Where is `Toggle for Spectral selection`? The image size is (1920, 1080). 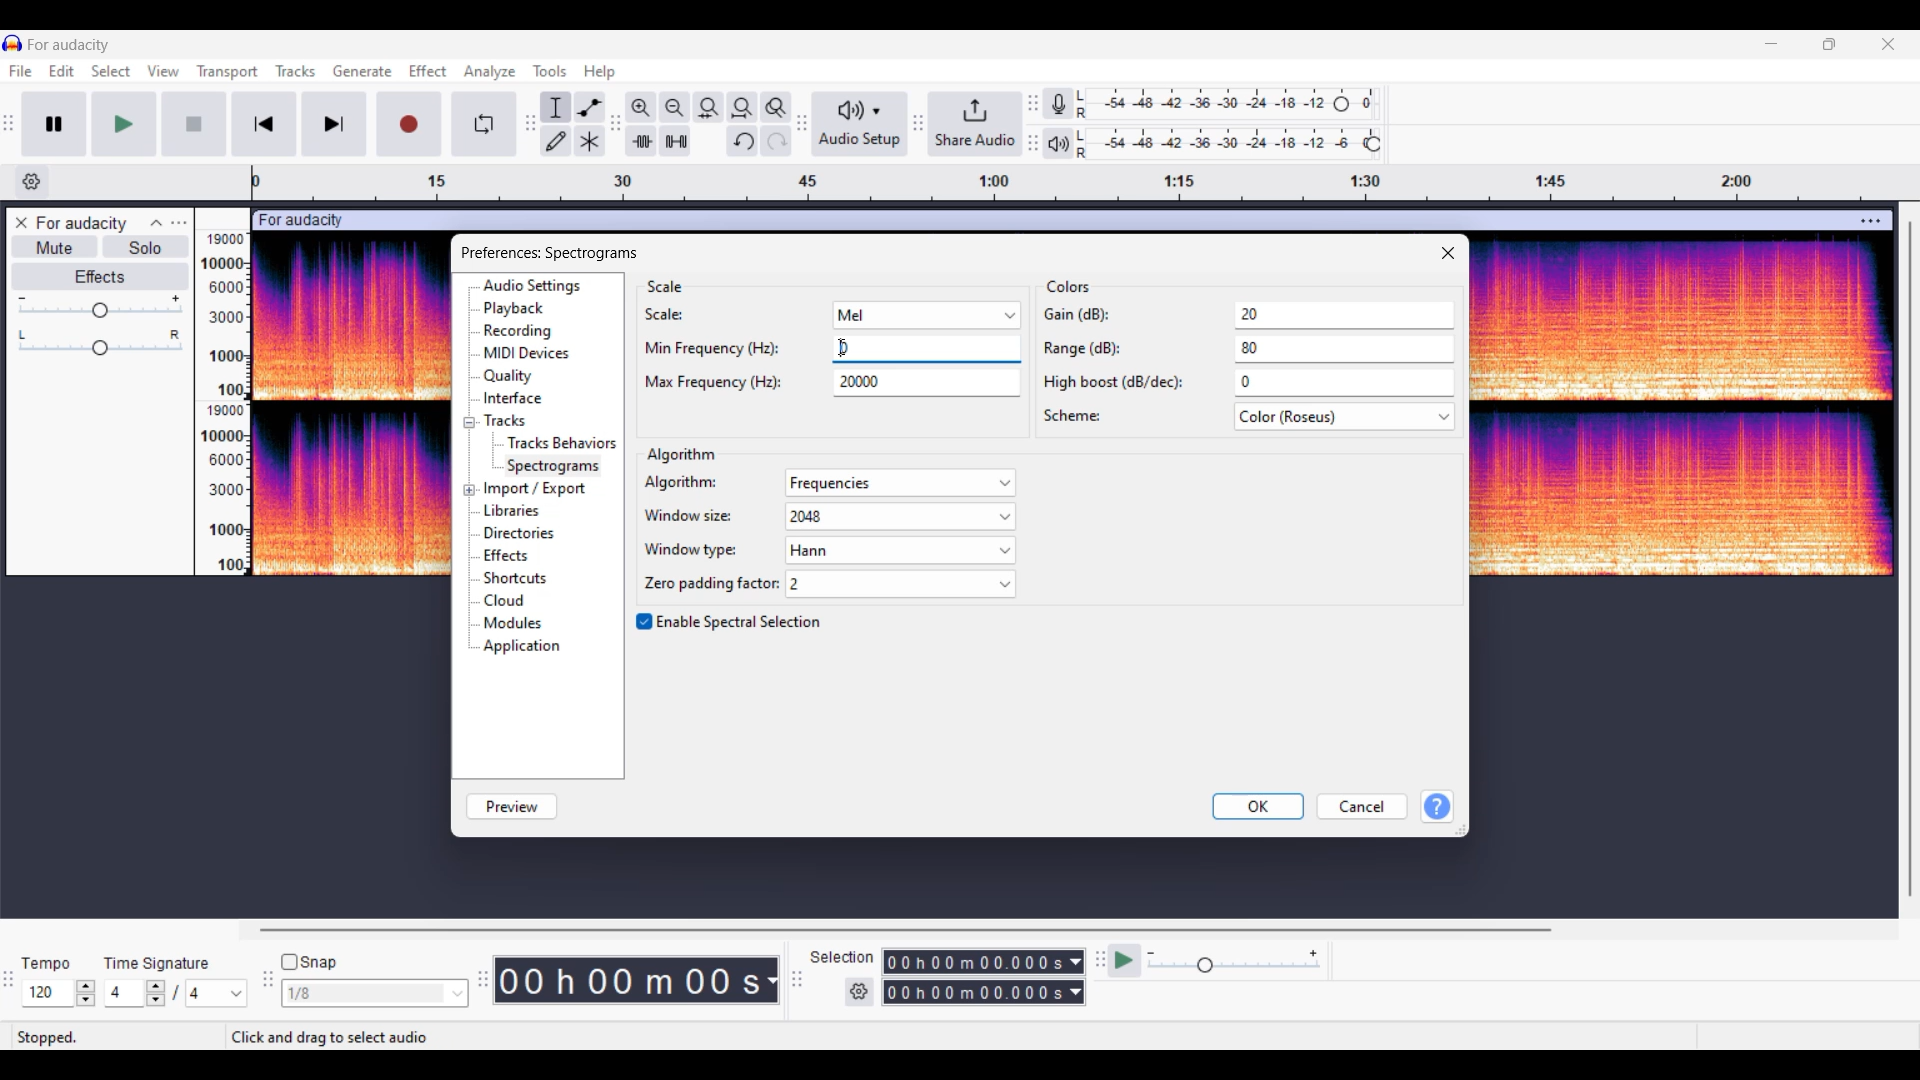
Toggle for Spectral selection is located at coordinates (730, 622).